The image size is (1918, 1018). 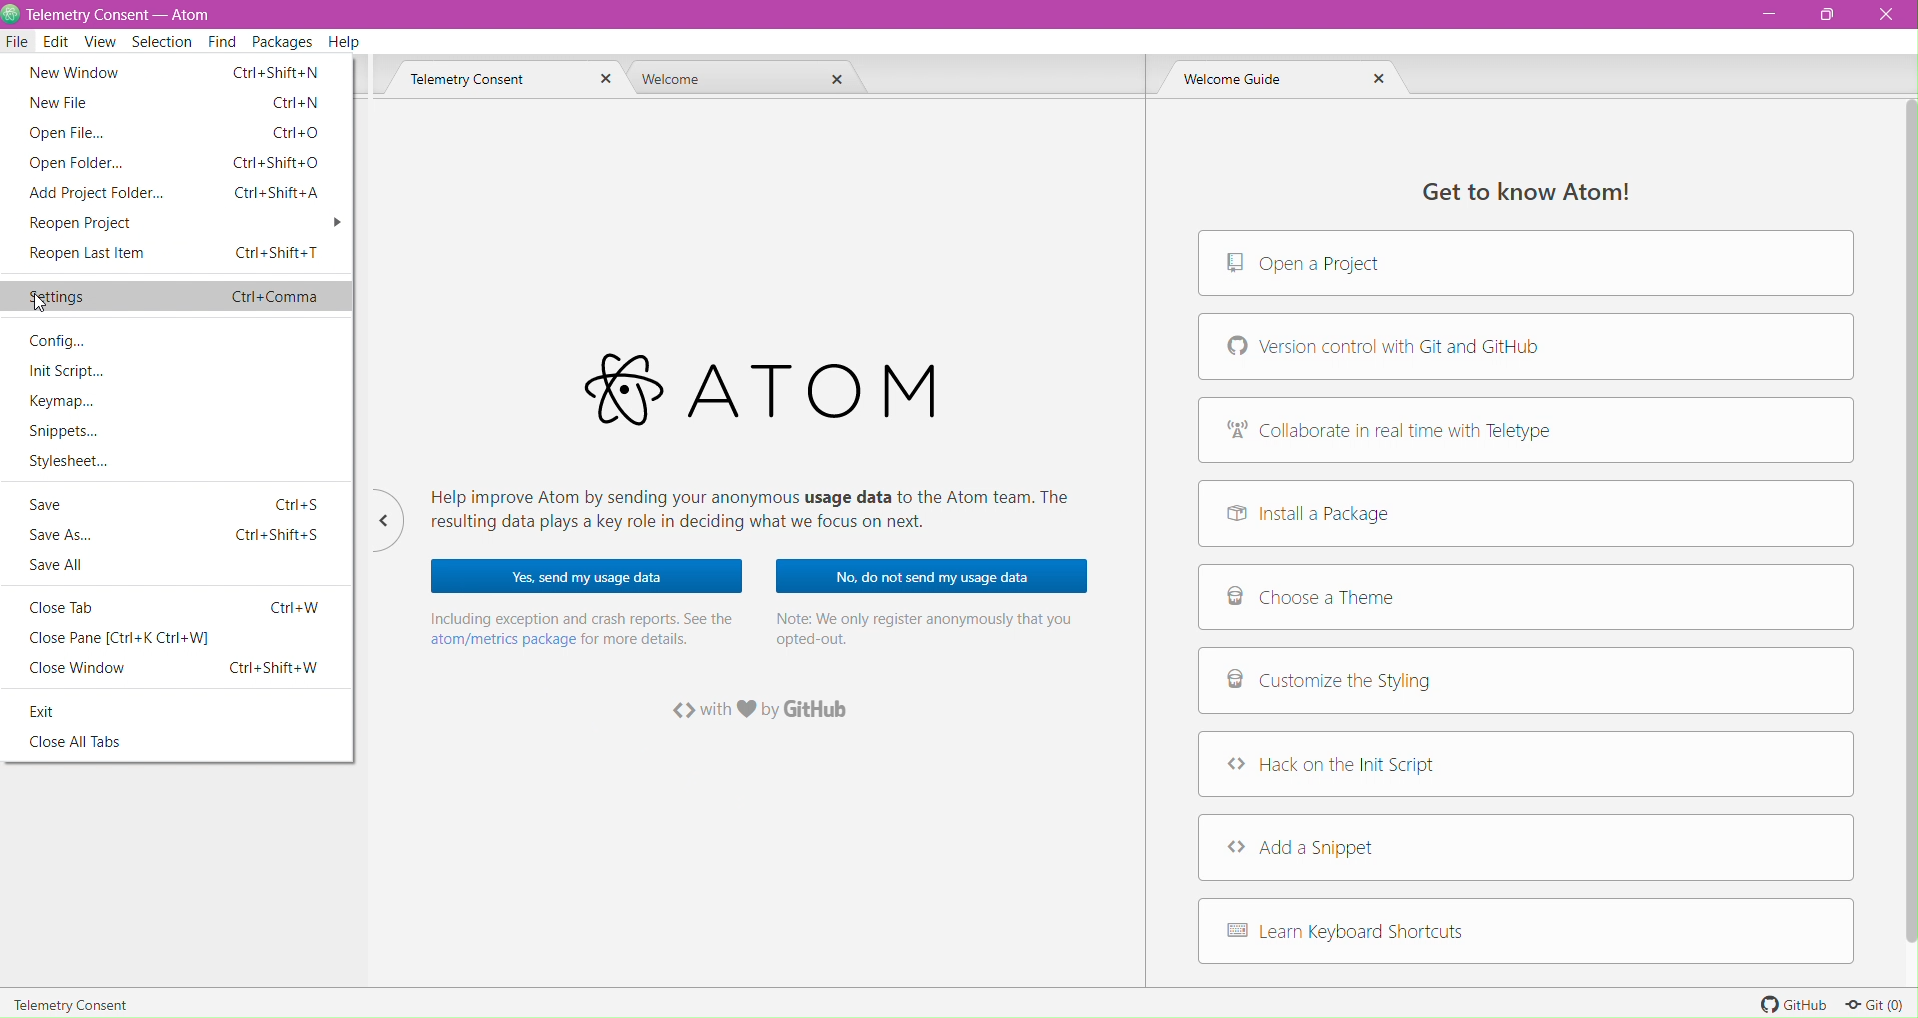 What do you see at coordinates (1769, 20) in the screenshot?
I see `Minimize` at bounding box center [1769, 20].